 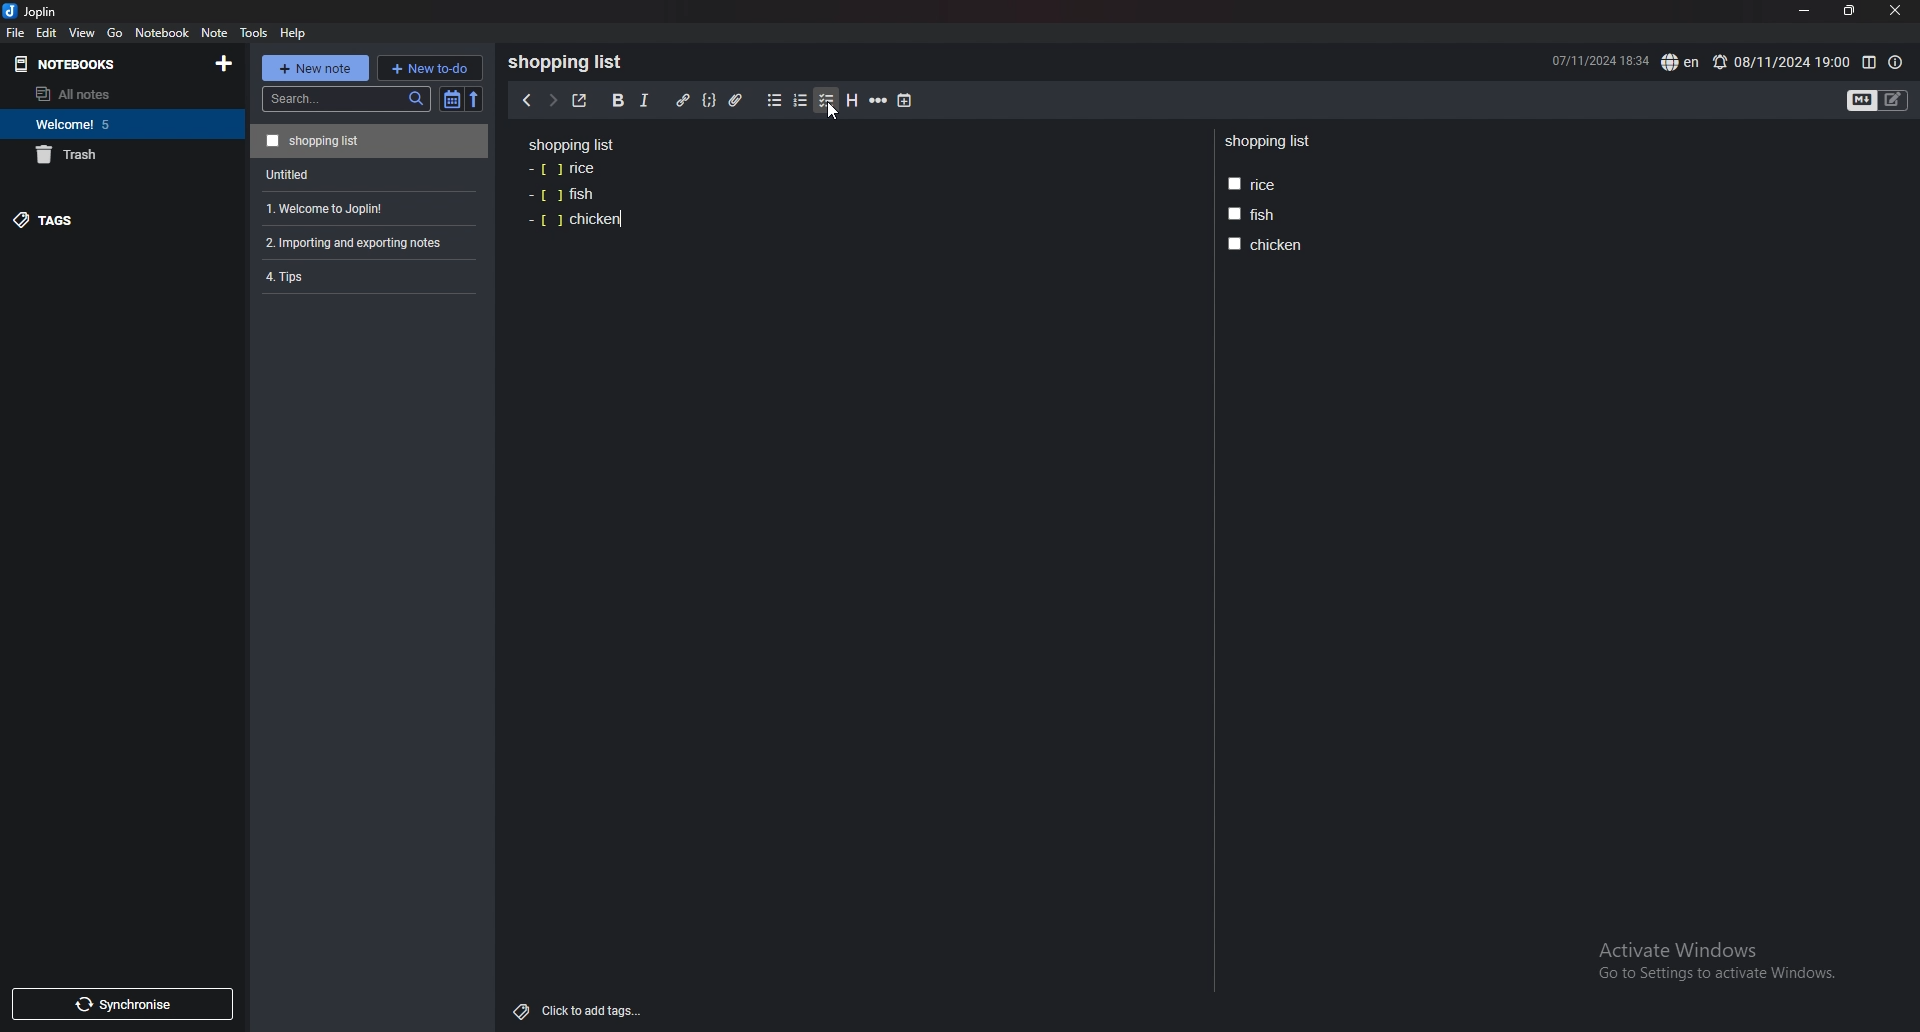 I want to click on add tags, so click(x=579, y=1012).